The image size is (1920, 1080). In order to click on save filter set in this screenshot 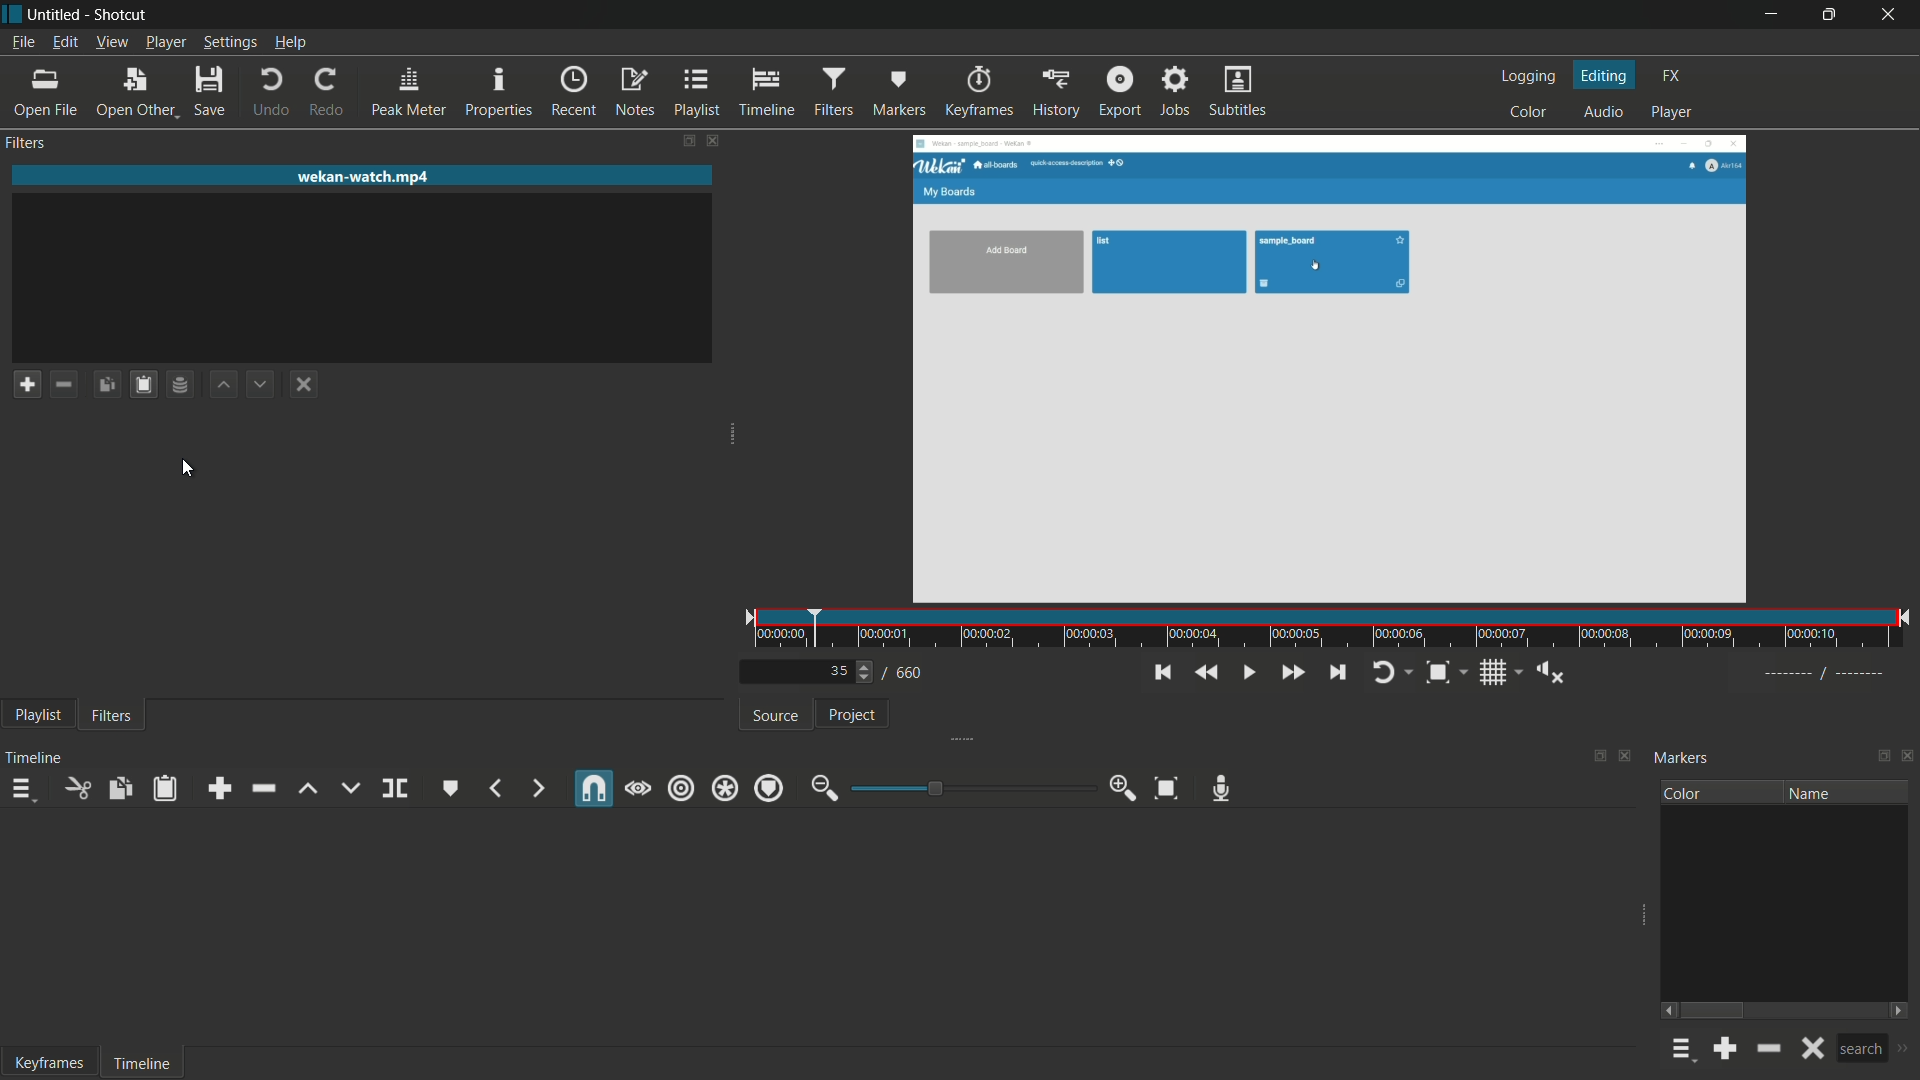, I will do `click(180, 385)`.